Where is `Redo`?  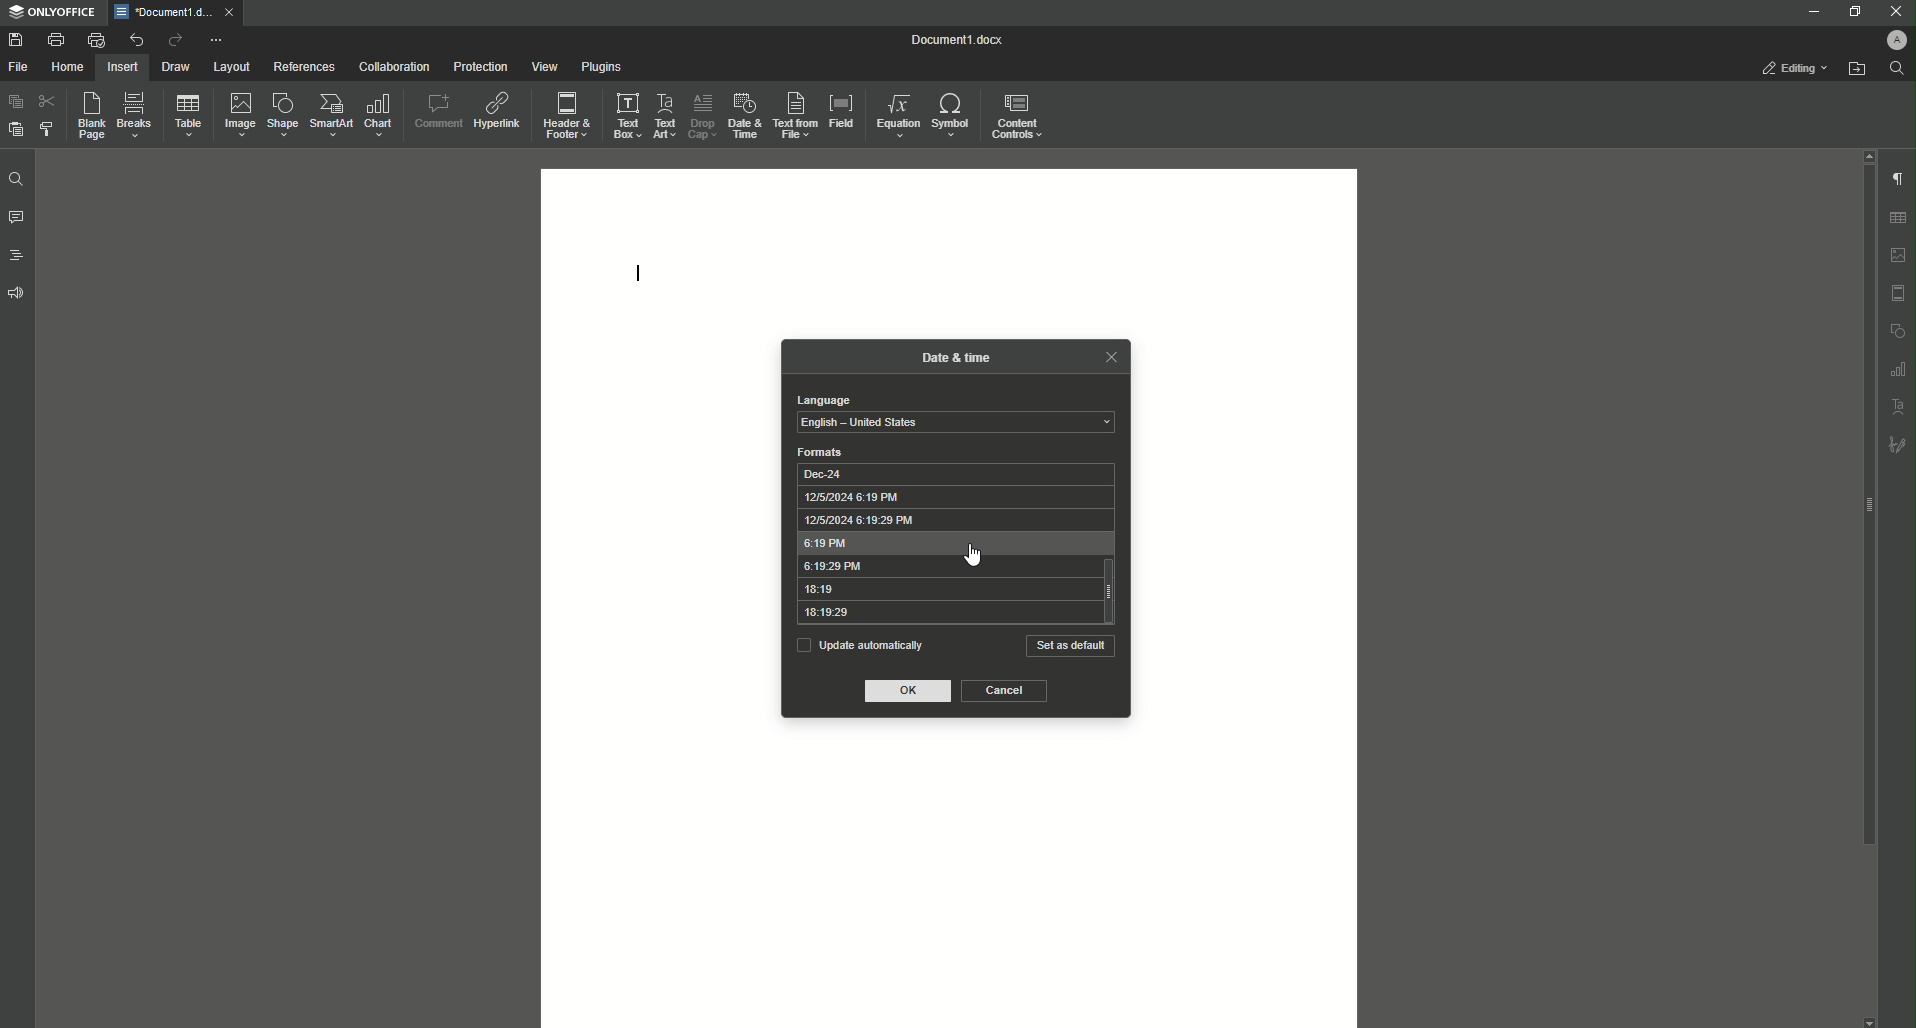 Redo is located at coordinates (172, 40).